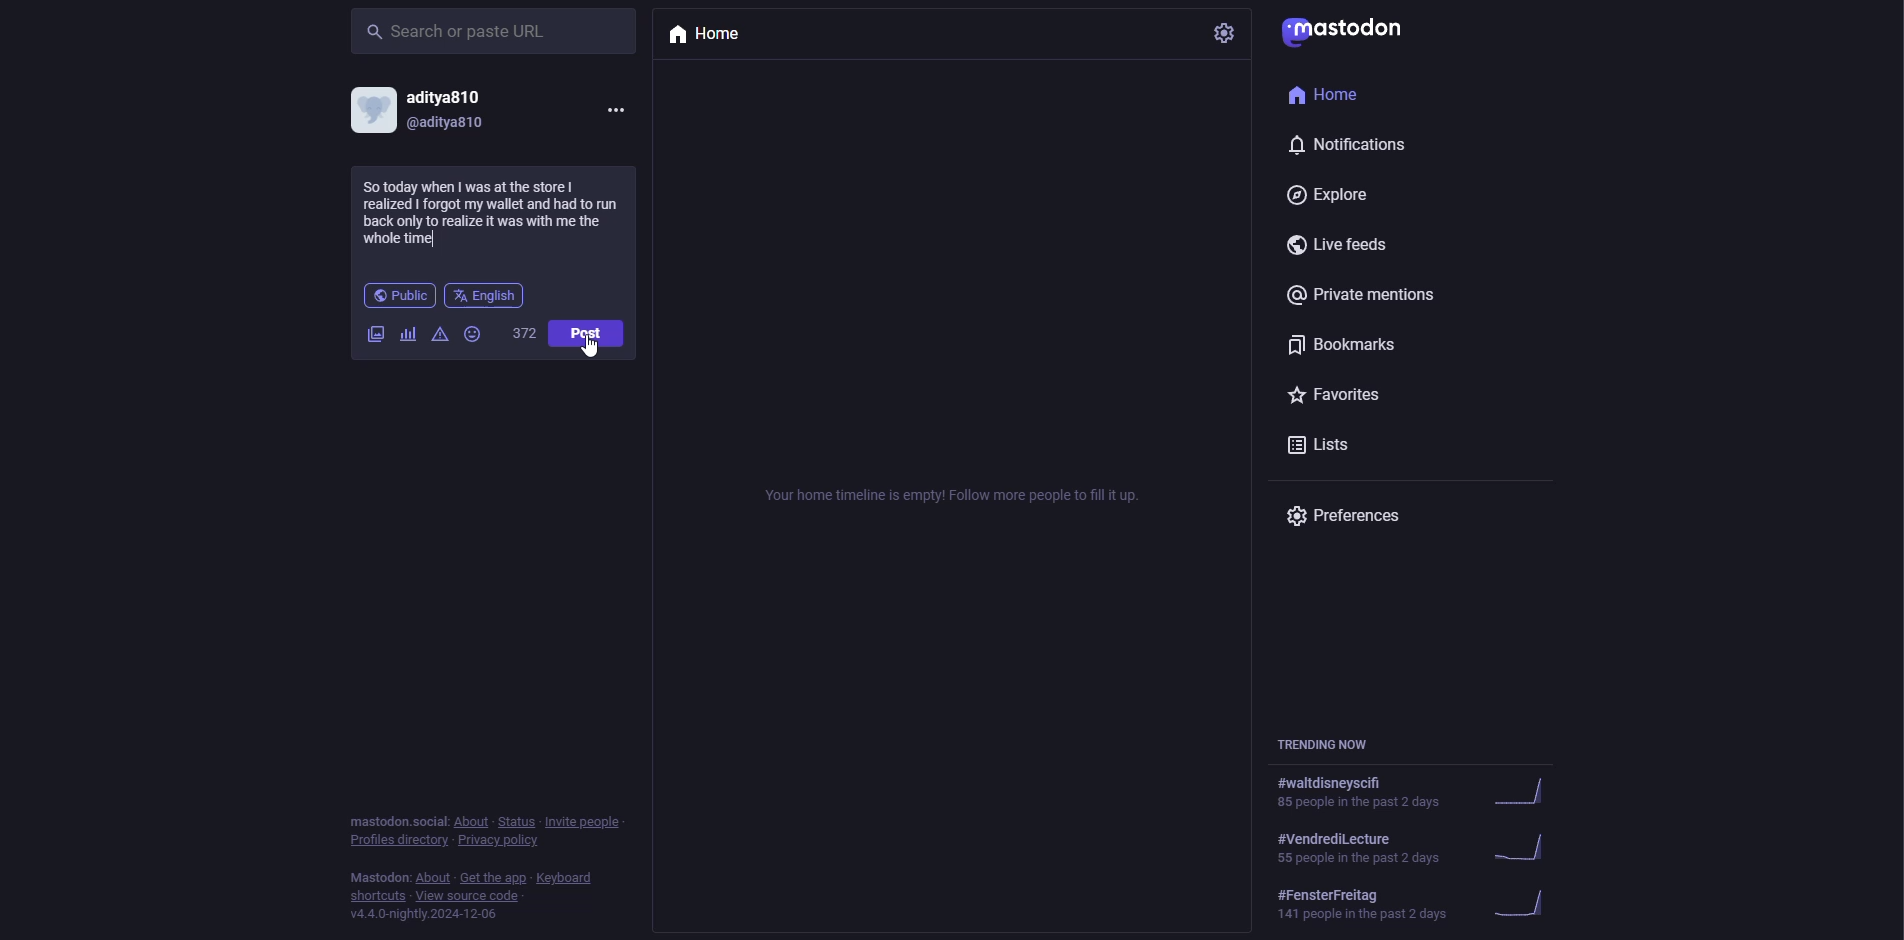 The width and height of the screenshot is (1904, 940). I want to click on post, so click(585, 334).